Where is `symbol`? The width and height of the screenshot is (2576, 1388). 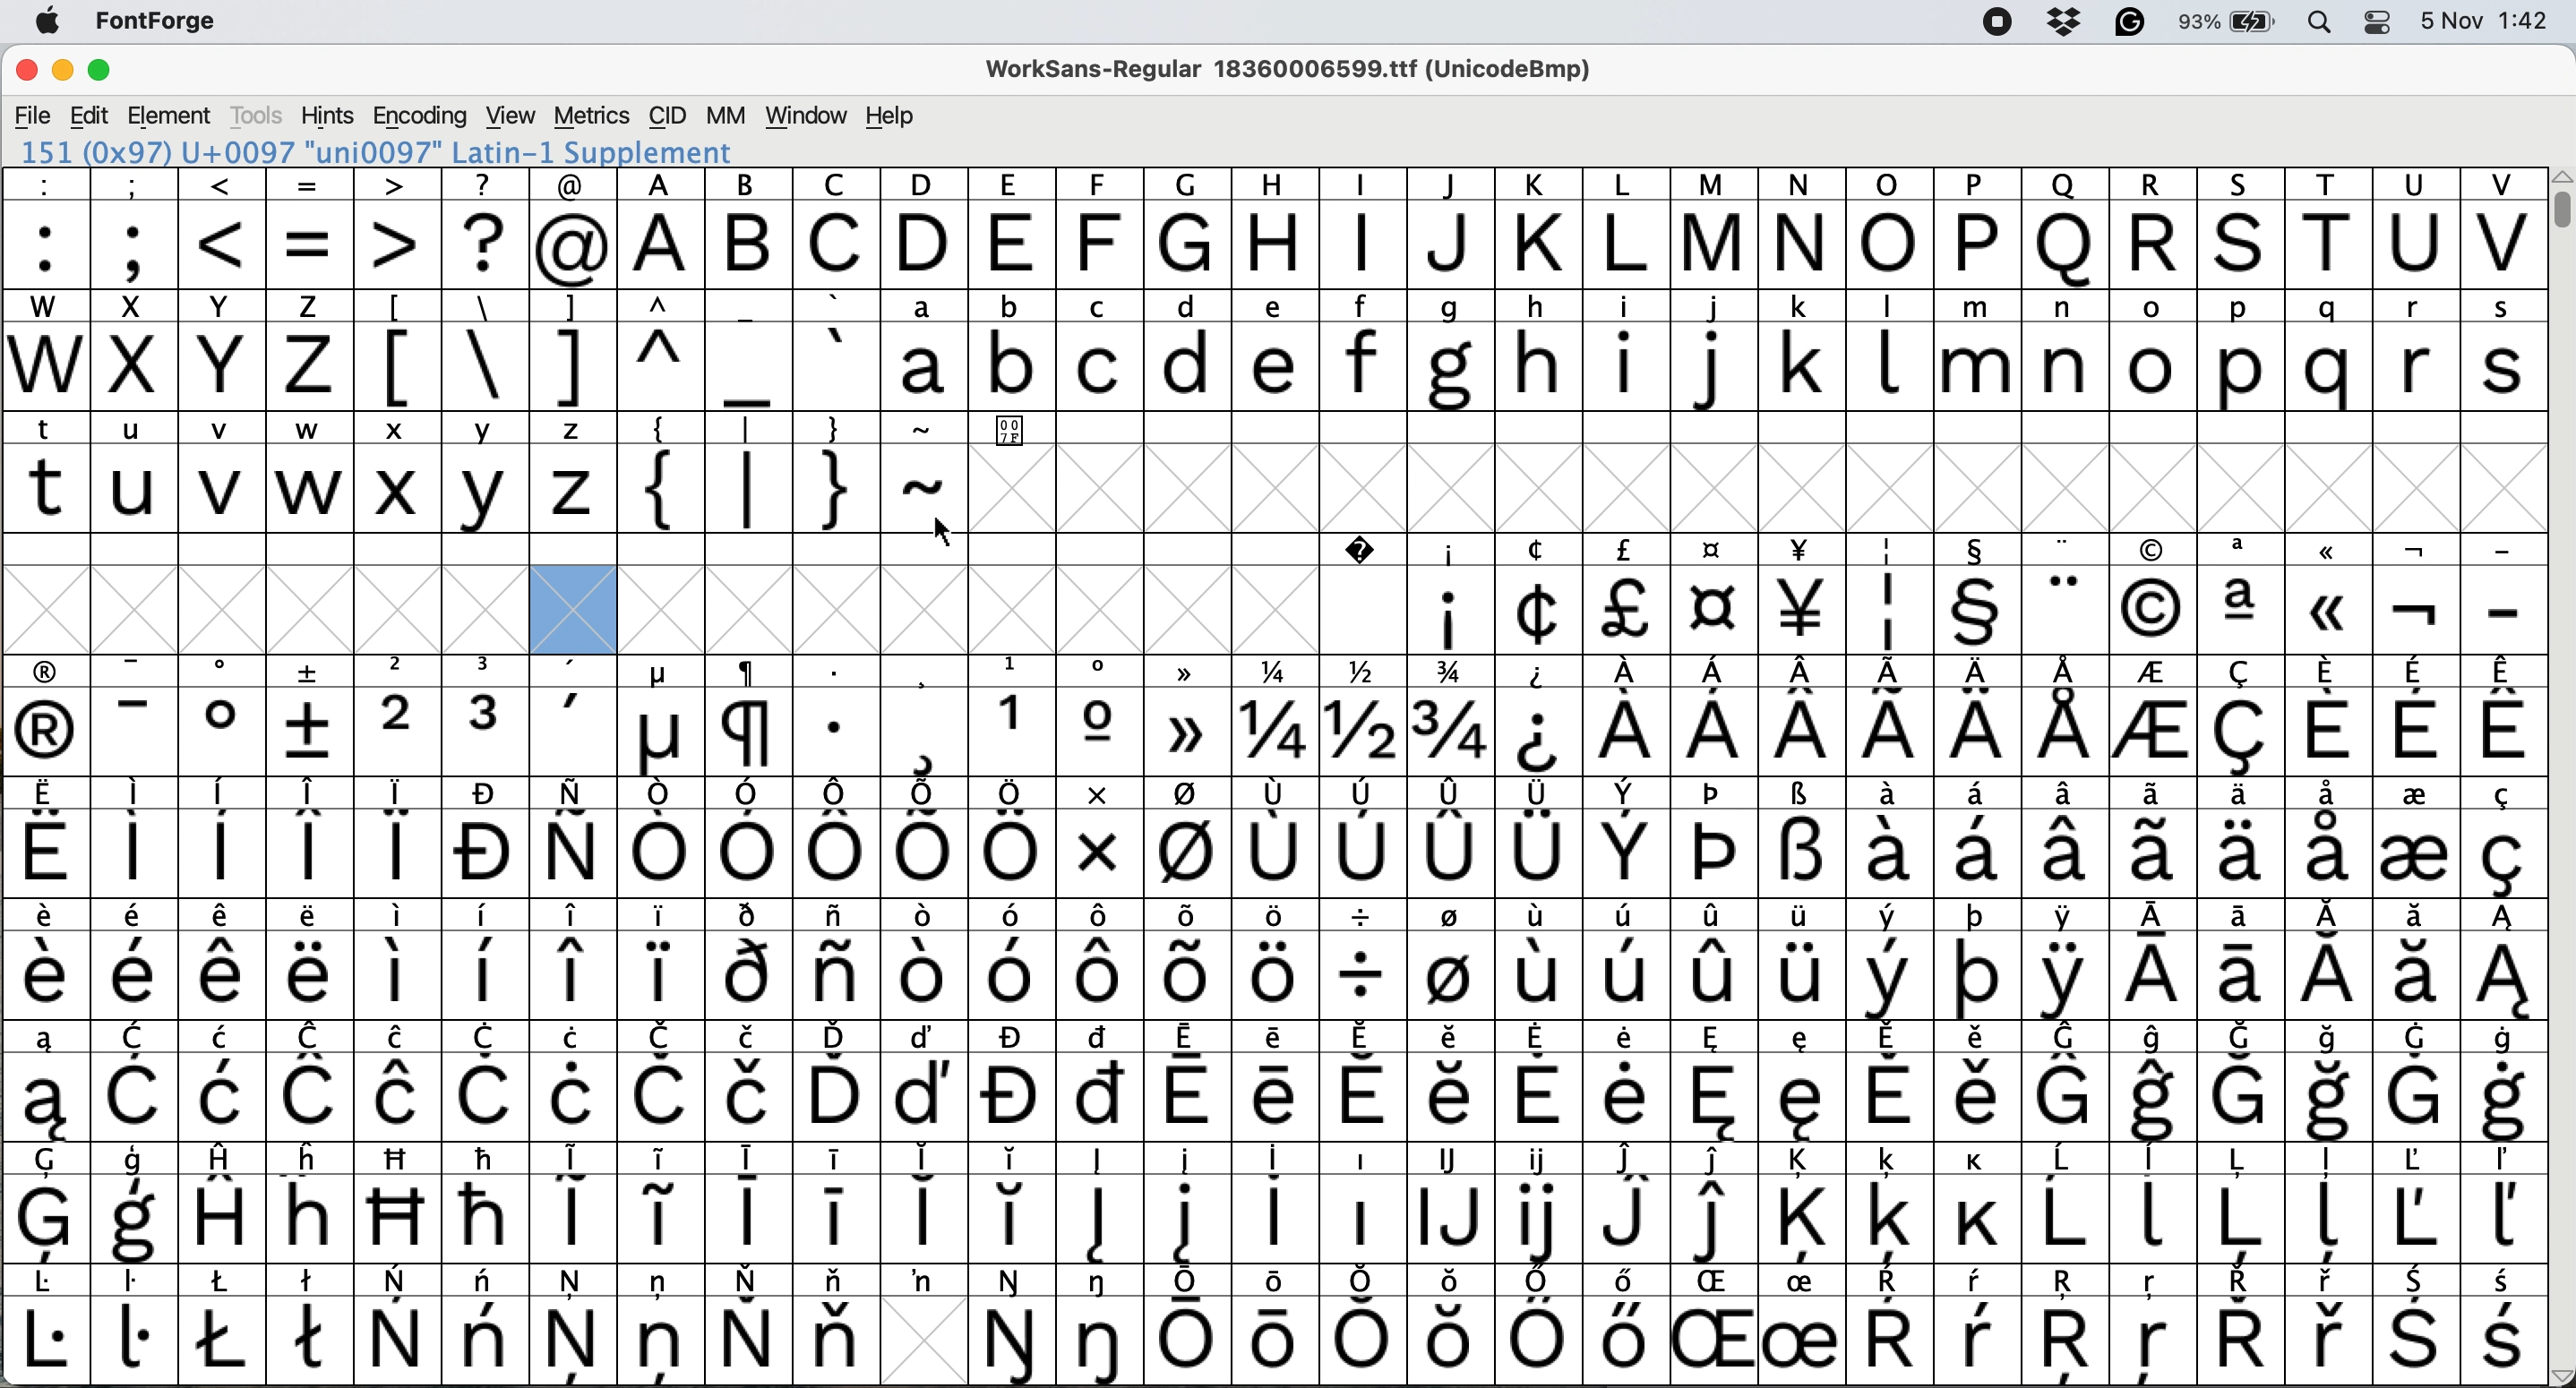
symbol is located at coordinates (2245, 717).